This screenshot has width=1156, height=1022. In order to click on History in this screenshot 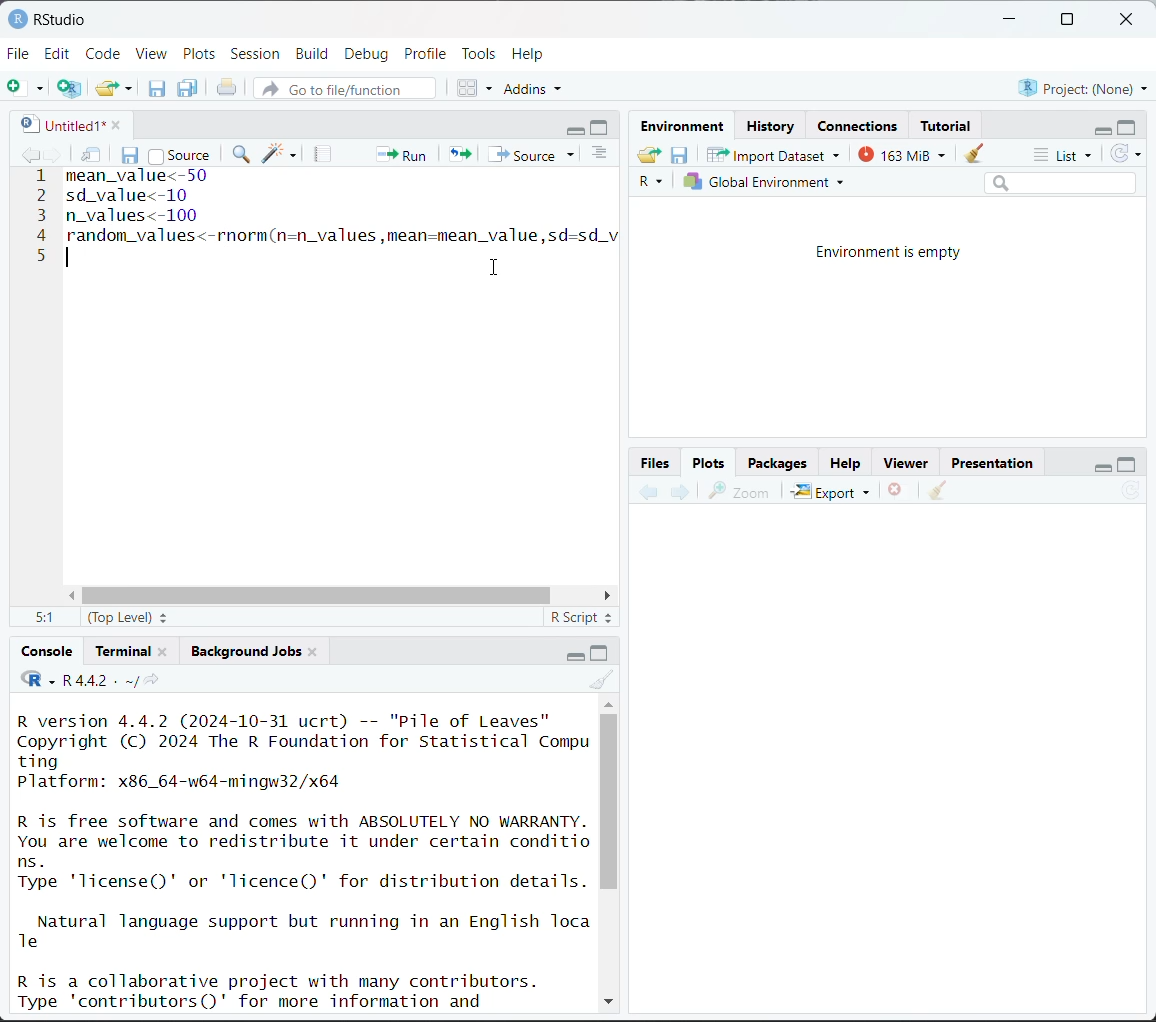, I will do `click(772, 126)`.